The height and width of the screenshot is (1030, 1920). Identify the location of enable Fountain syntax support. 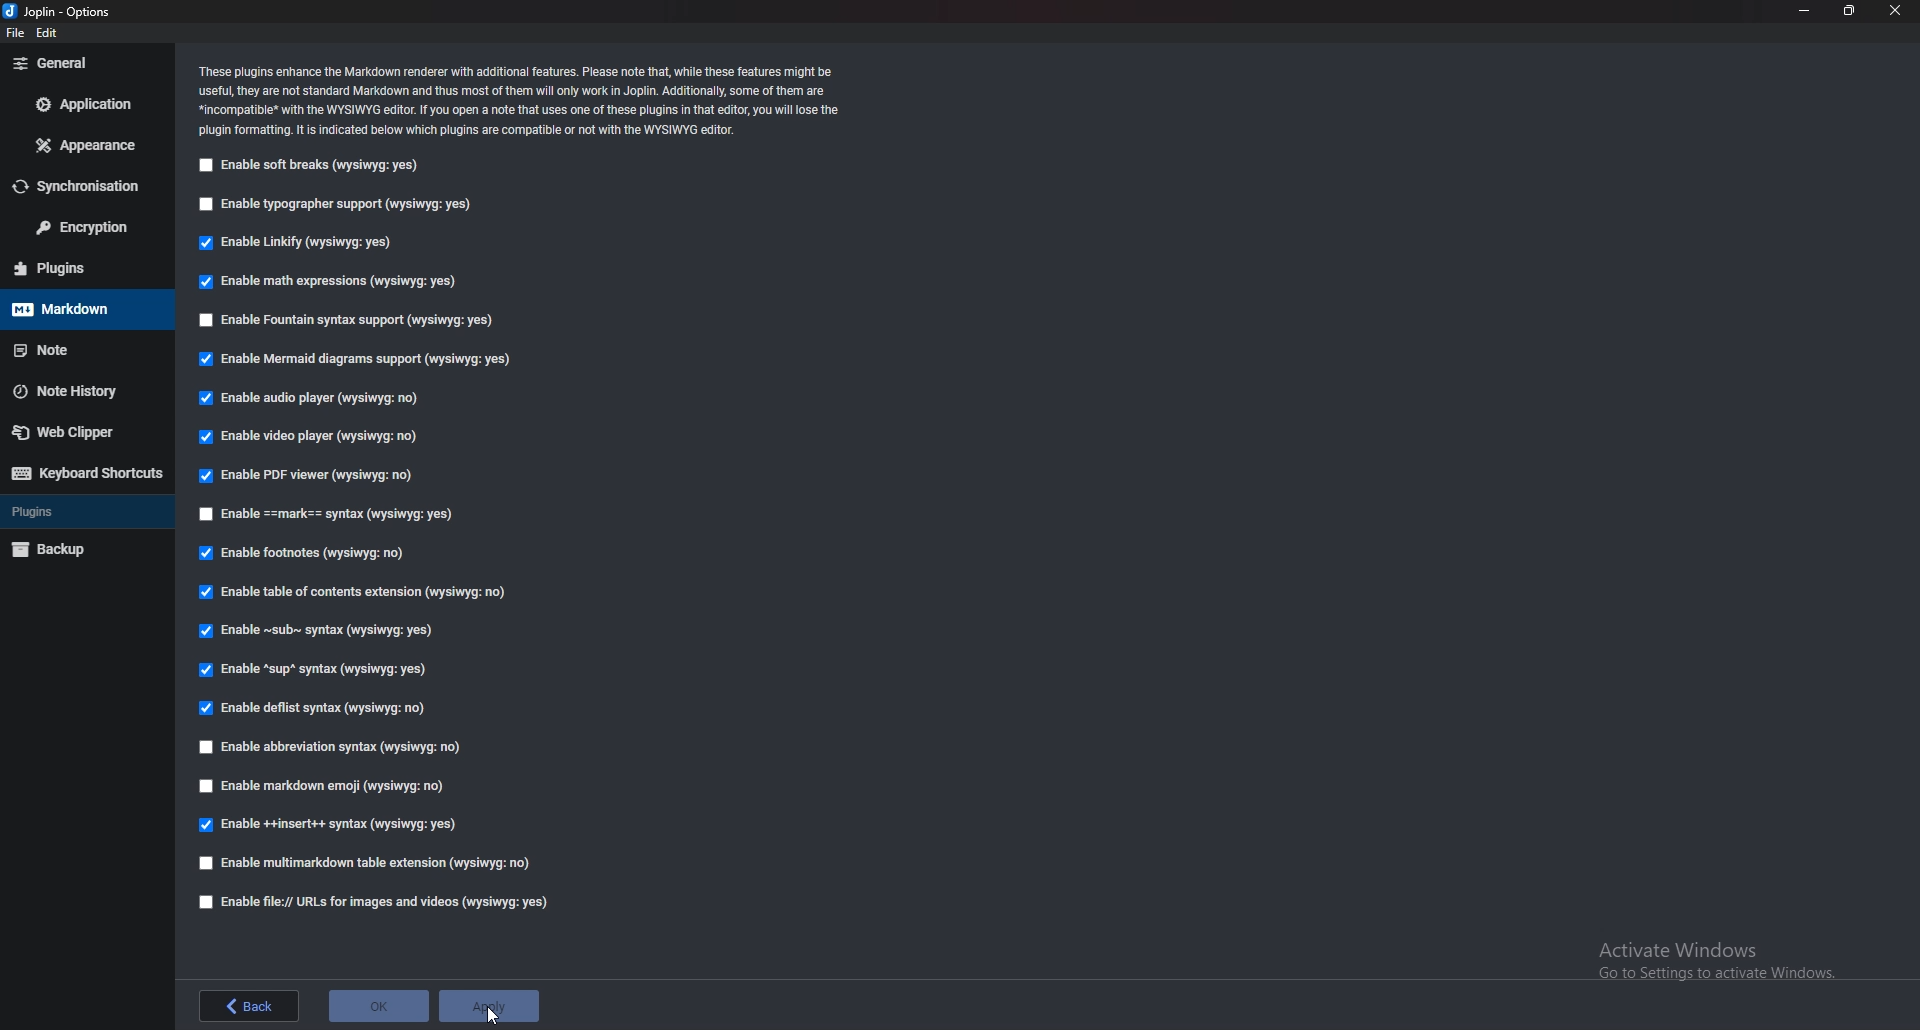
(351, 321).